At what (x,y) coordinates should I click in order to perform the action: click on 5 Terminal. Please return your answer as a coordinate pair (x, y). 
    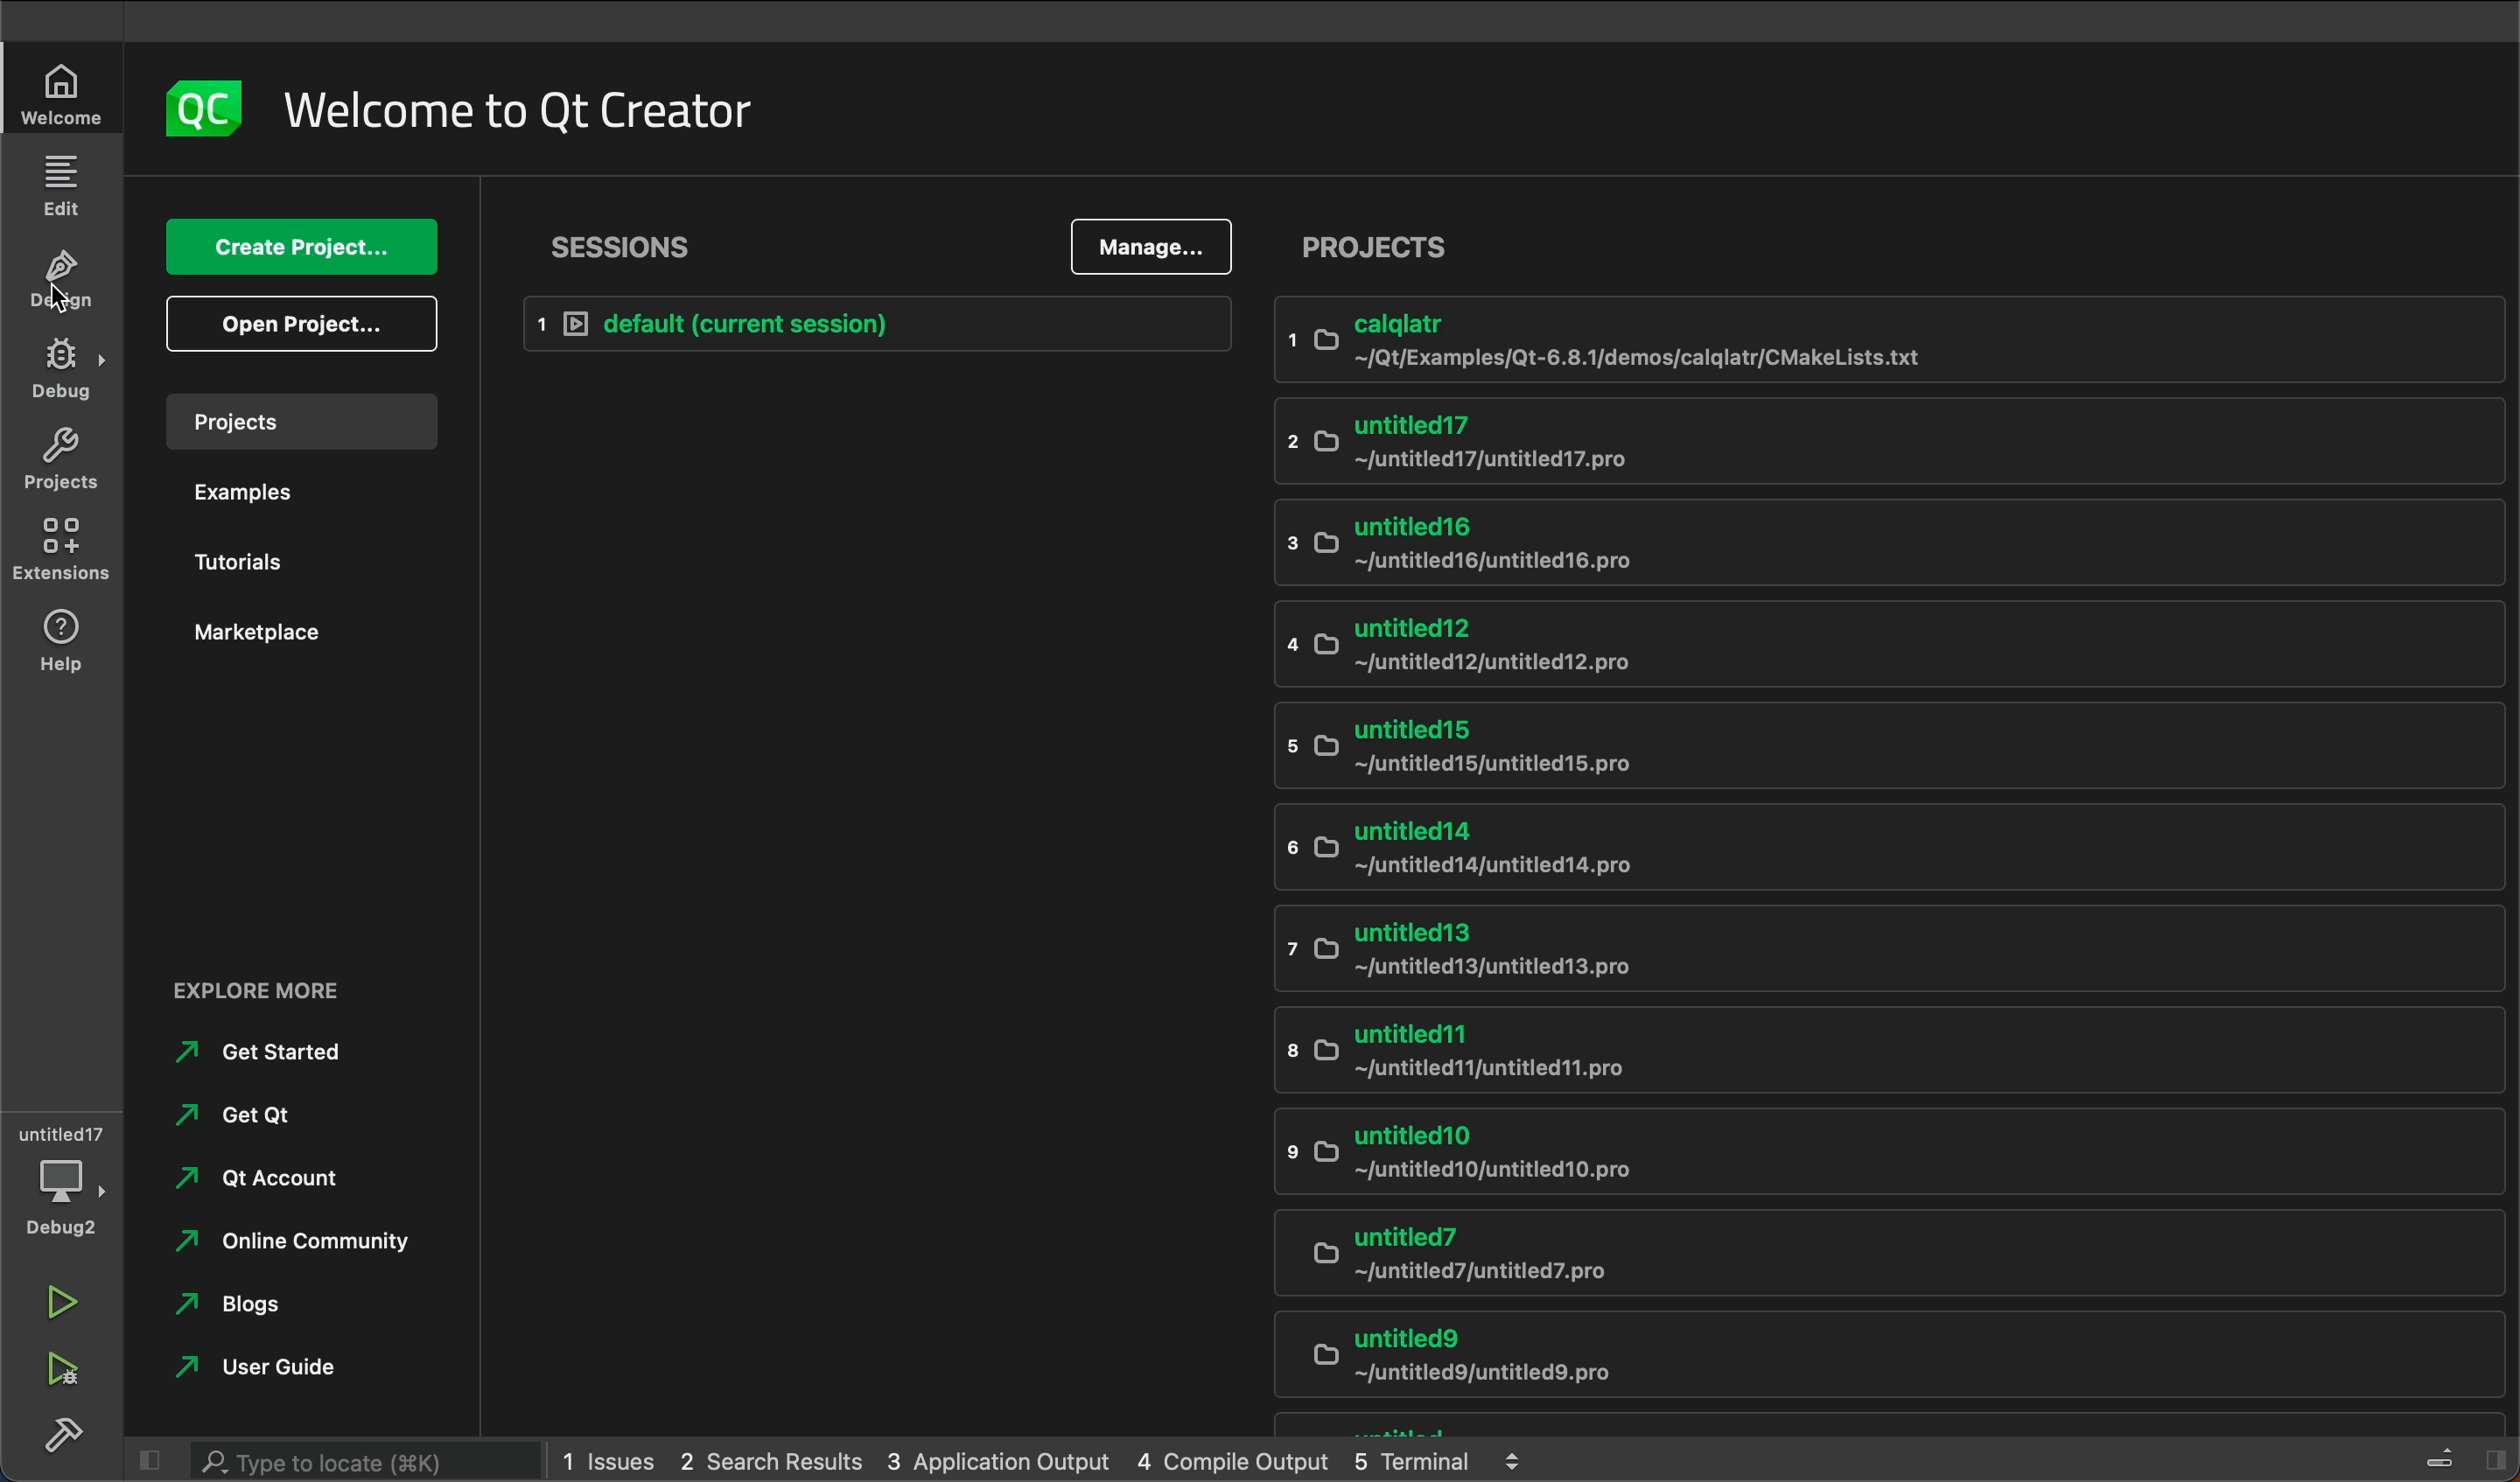
    Looking at the image, I should click on (1411, 1458).